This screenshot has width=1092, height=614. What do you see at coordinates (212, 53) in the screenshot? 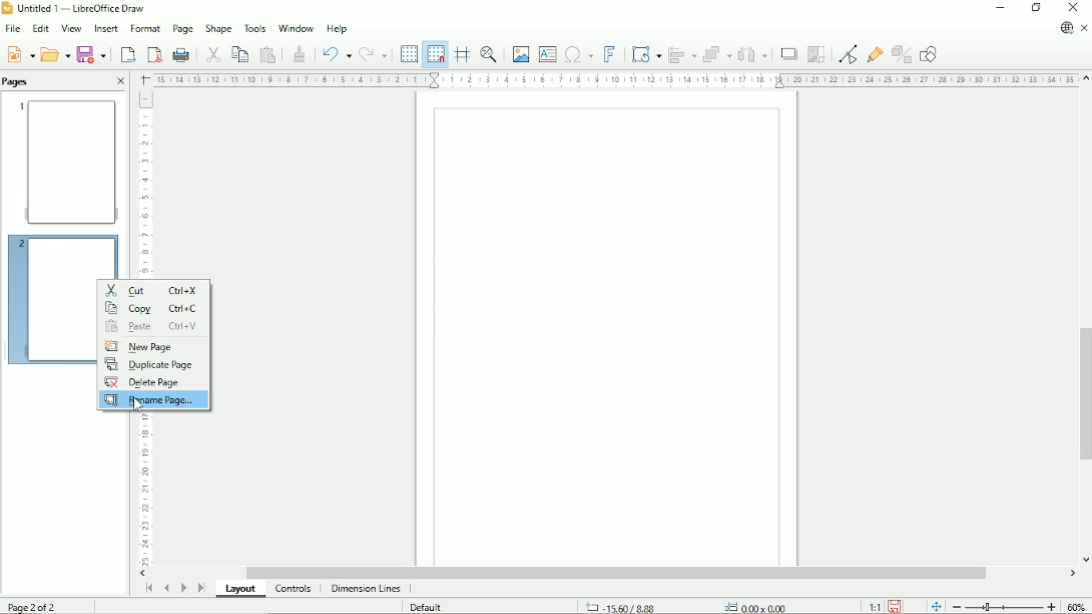
I see `Cut` at bounding box center [212, 53].